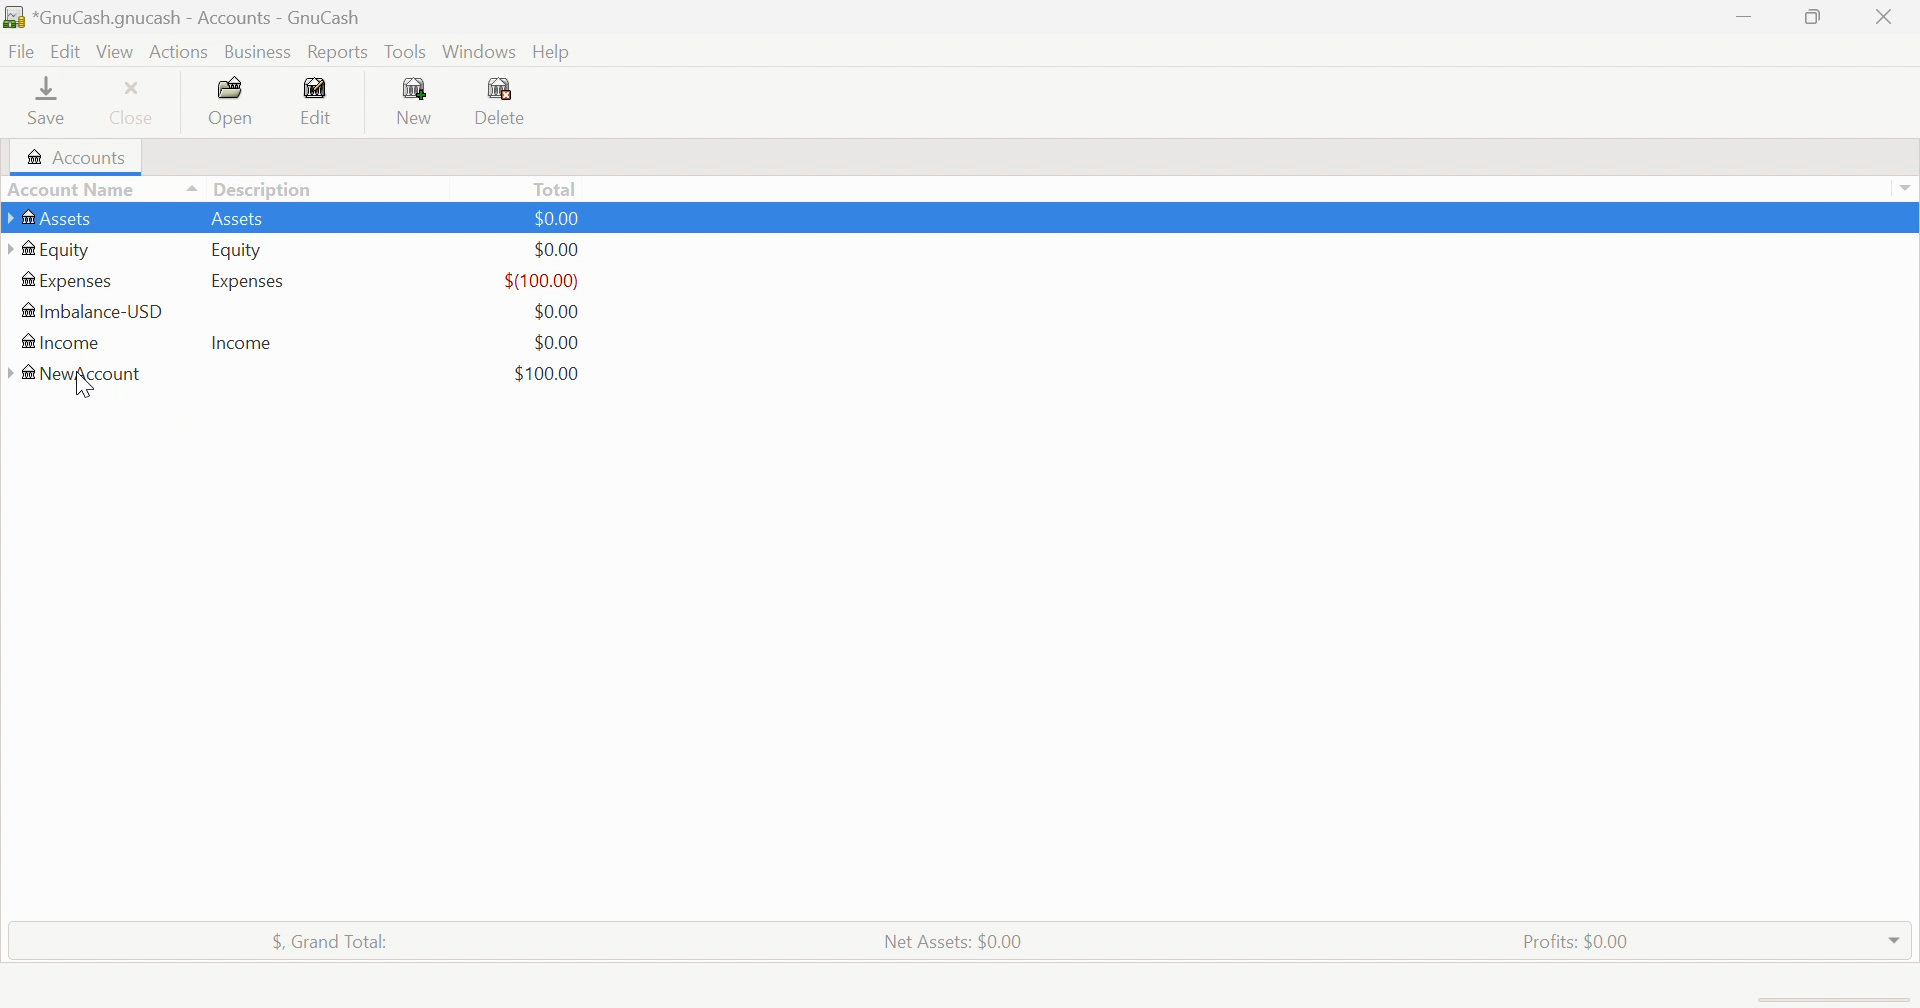 This screenshot has height=1008, width=1920. I want to click on $0.00, so click(556, 218).